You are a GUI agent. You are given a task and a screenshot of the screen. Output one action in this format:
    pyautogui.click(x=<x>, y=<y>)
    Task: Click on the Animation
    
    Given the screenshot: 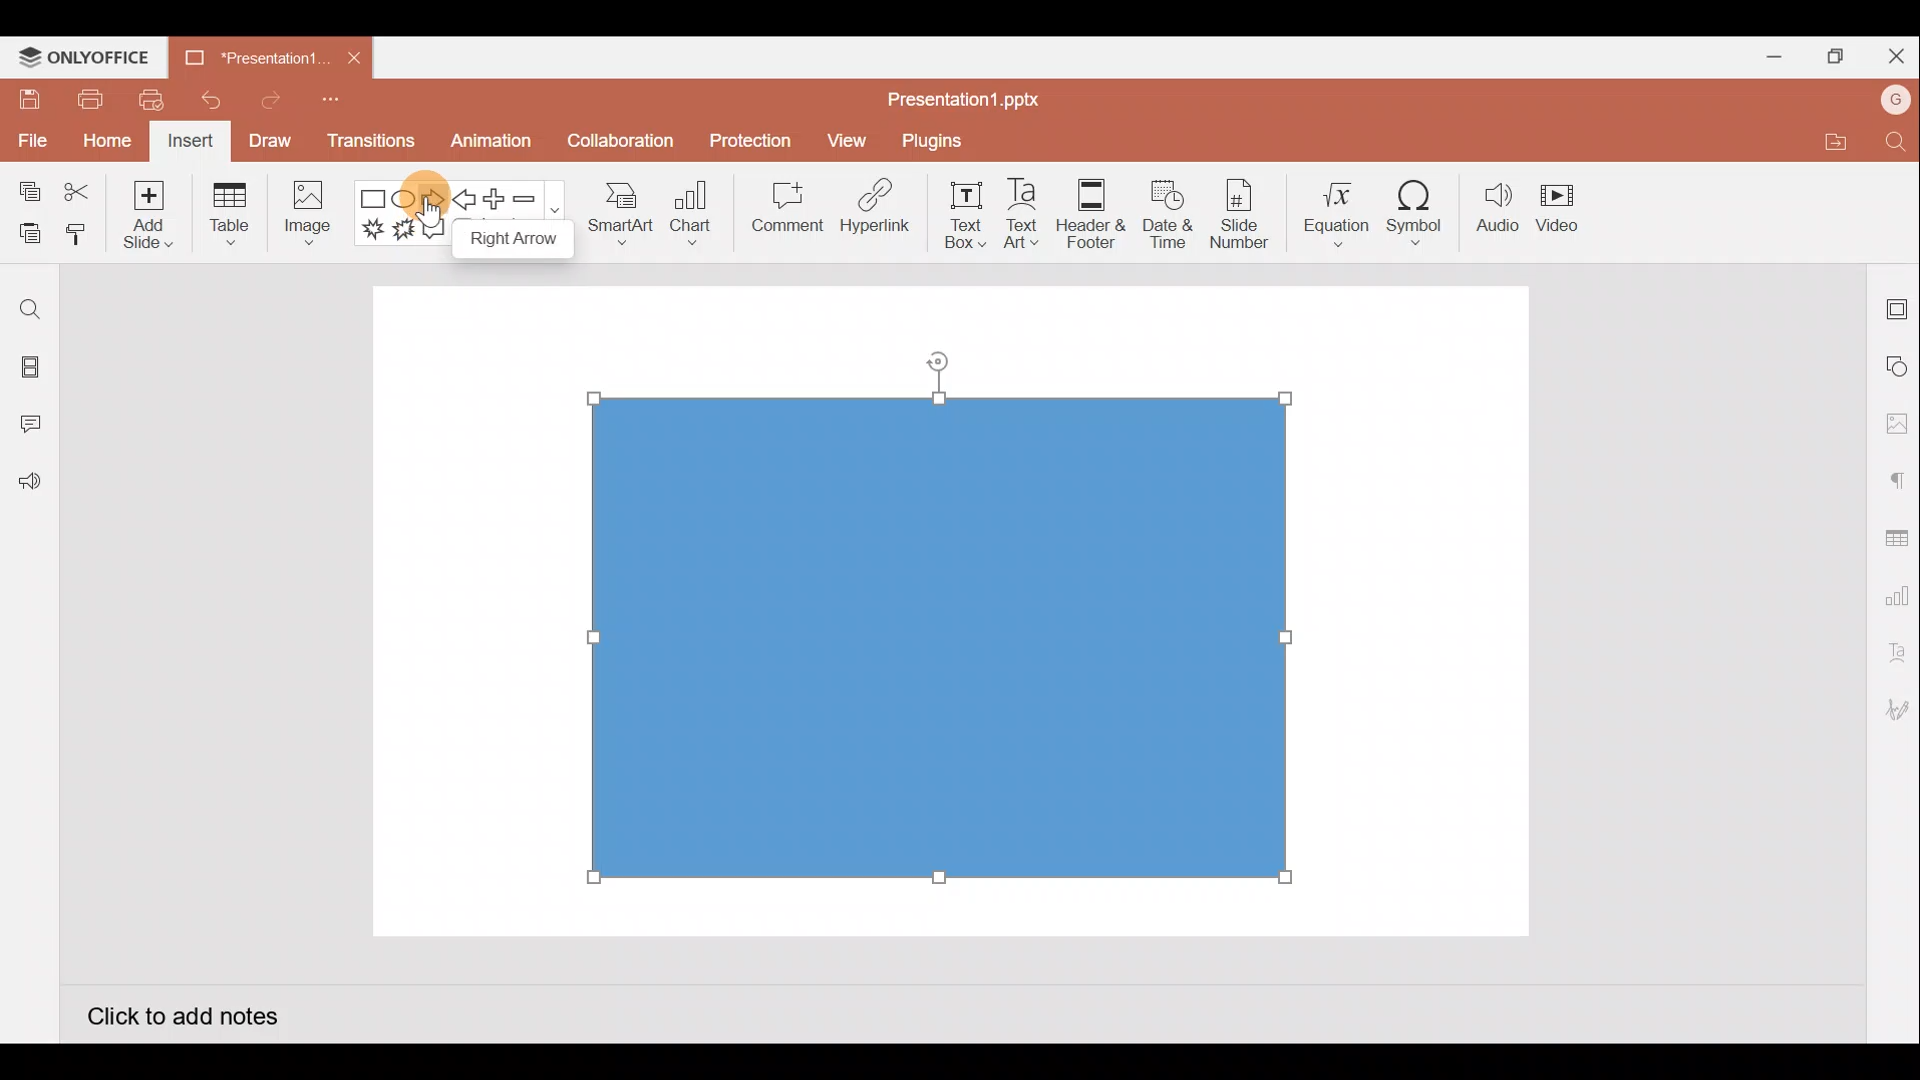 What is the action you would take?
    pyautogui.click(x=493, y=146)
    